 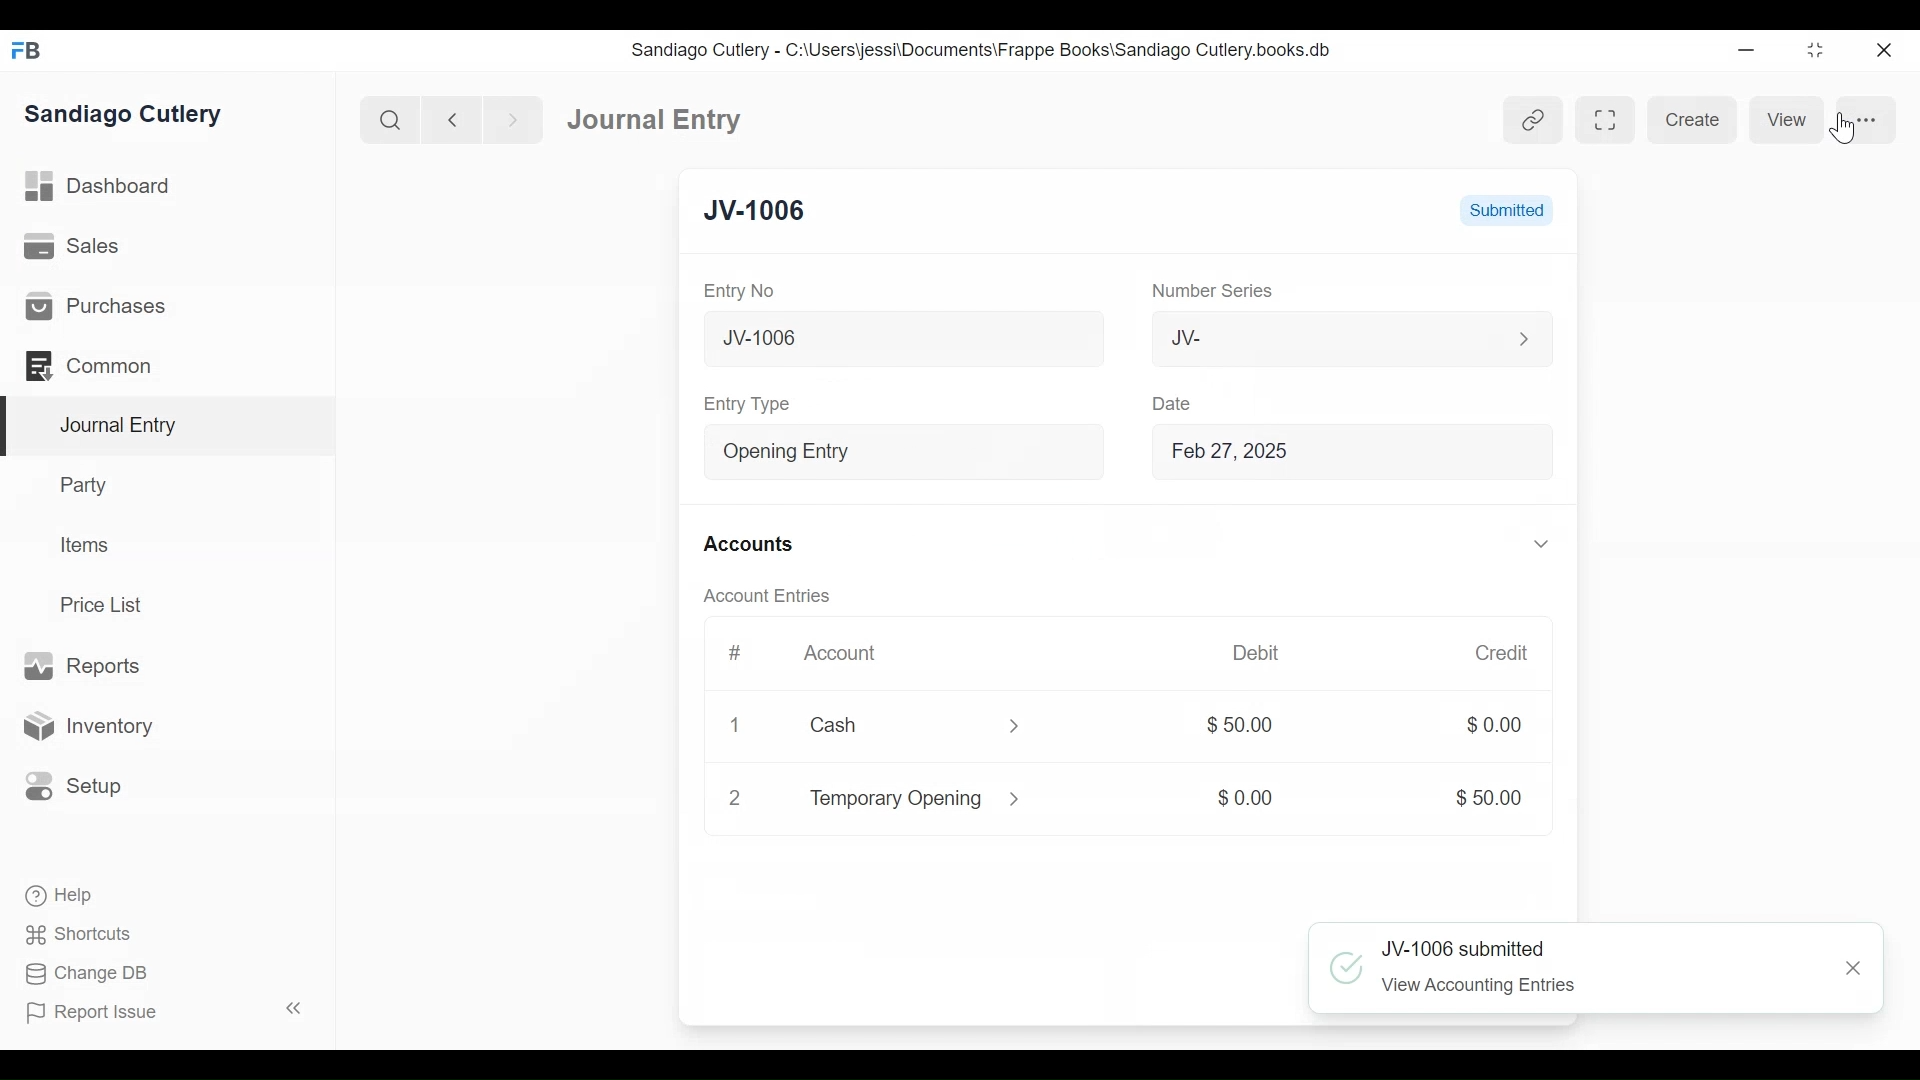 What do you see at coordinates (1479, 798) in the screenshot?
I see `$50.00` at bounding box center [1479, 798].